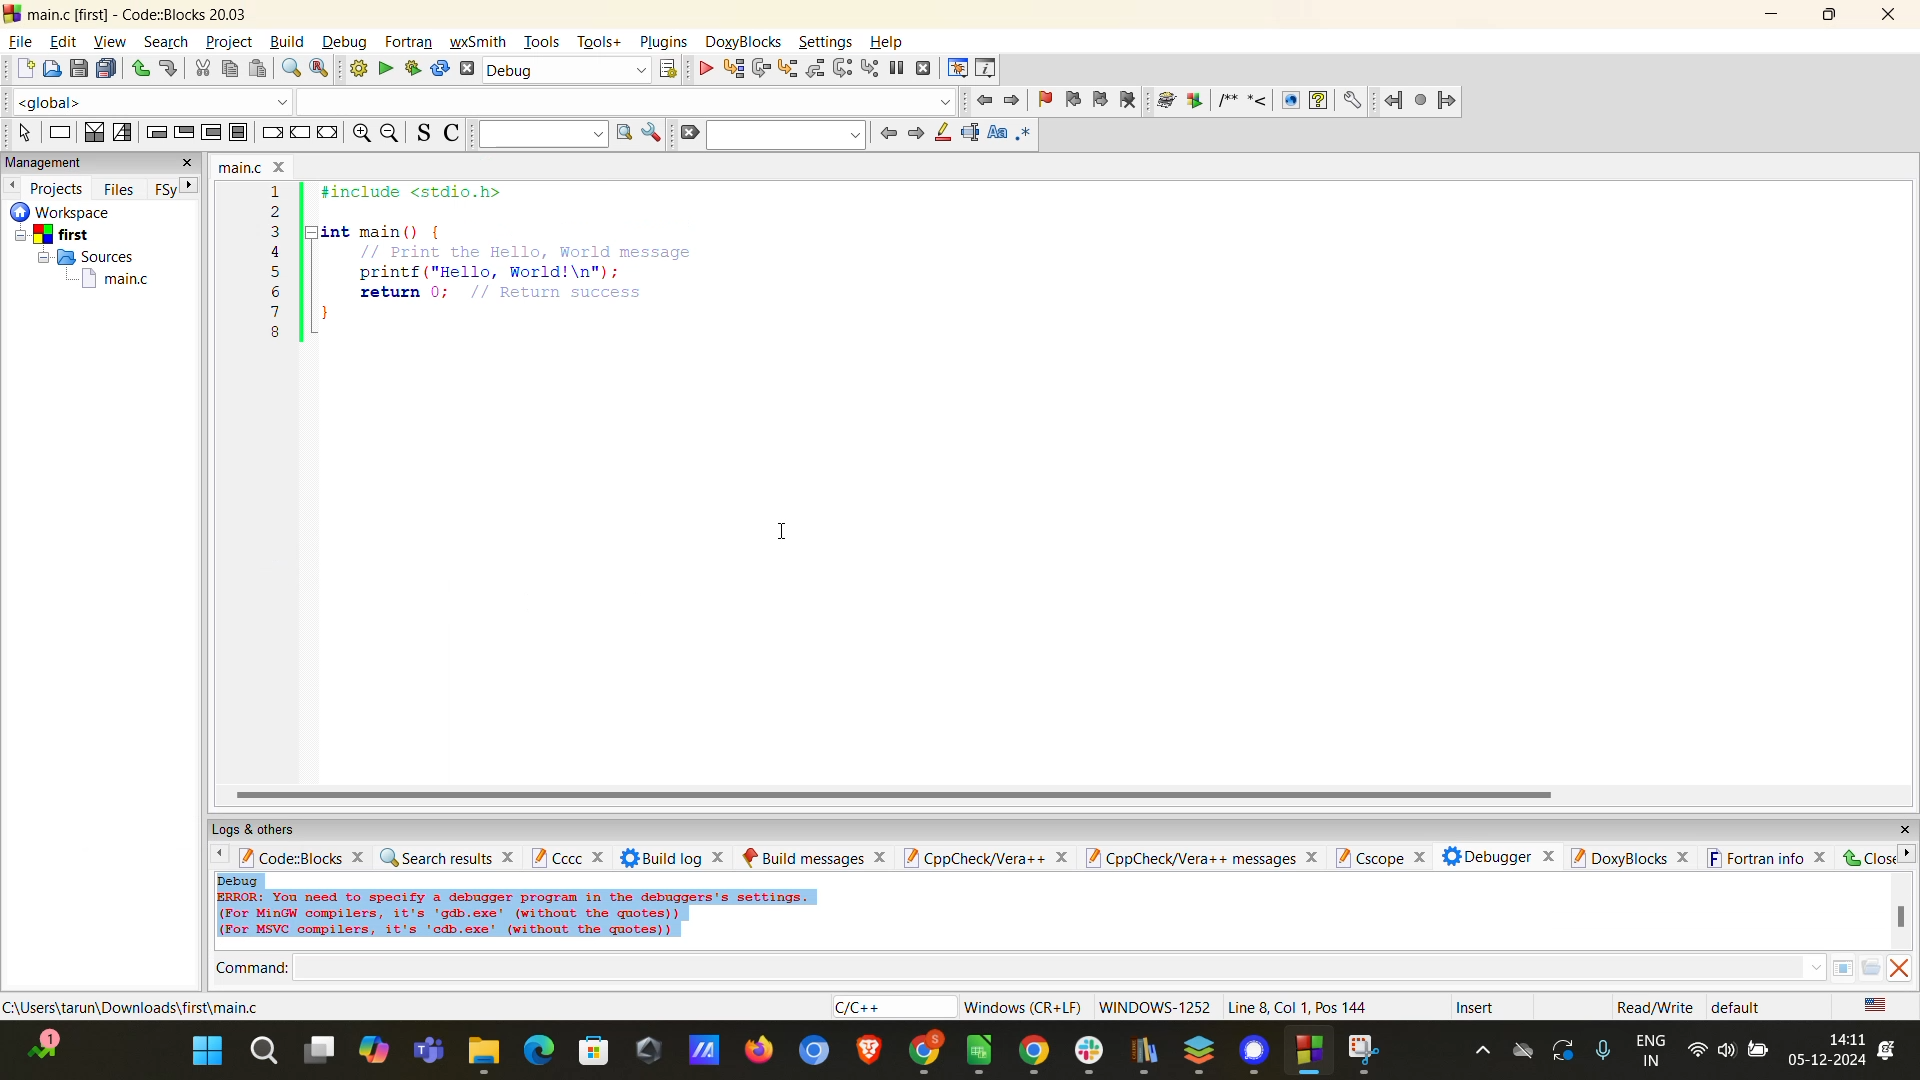  What do you see at coordinates (869, 68) in the screenshot?
I see `step into instruction` at bounding box center [869, 68].